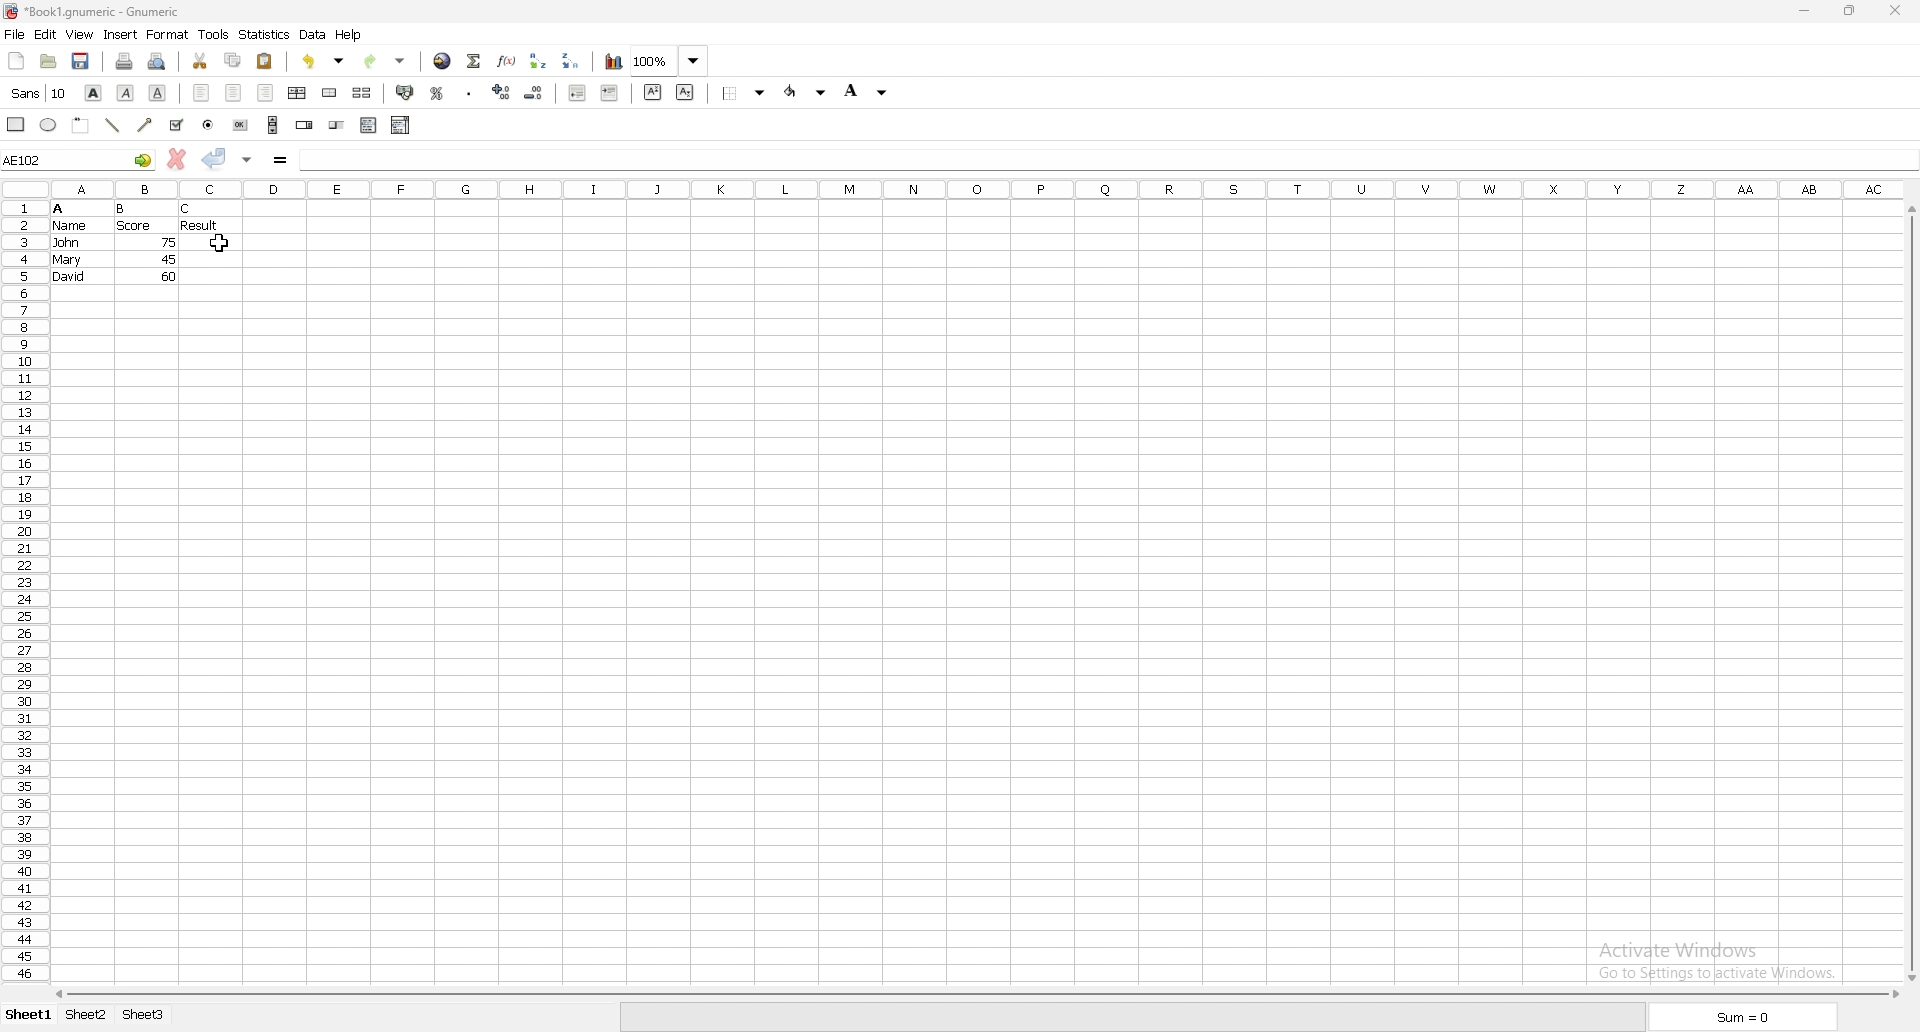 The height and width of the screenshot is (1032, 1920). I want to click on paste, so click(265, 61).